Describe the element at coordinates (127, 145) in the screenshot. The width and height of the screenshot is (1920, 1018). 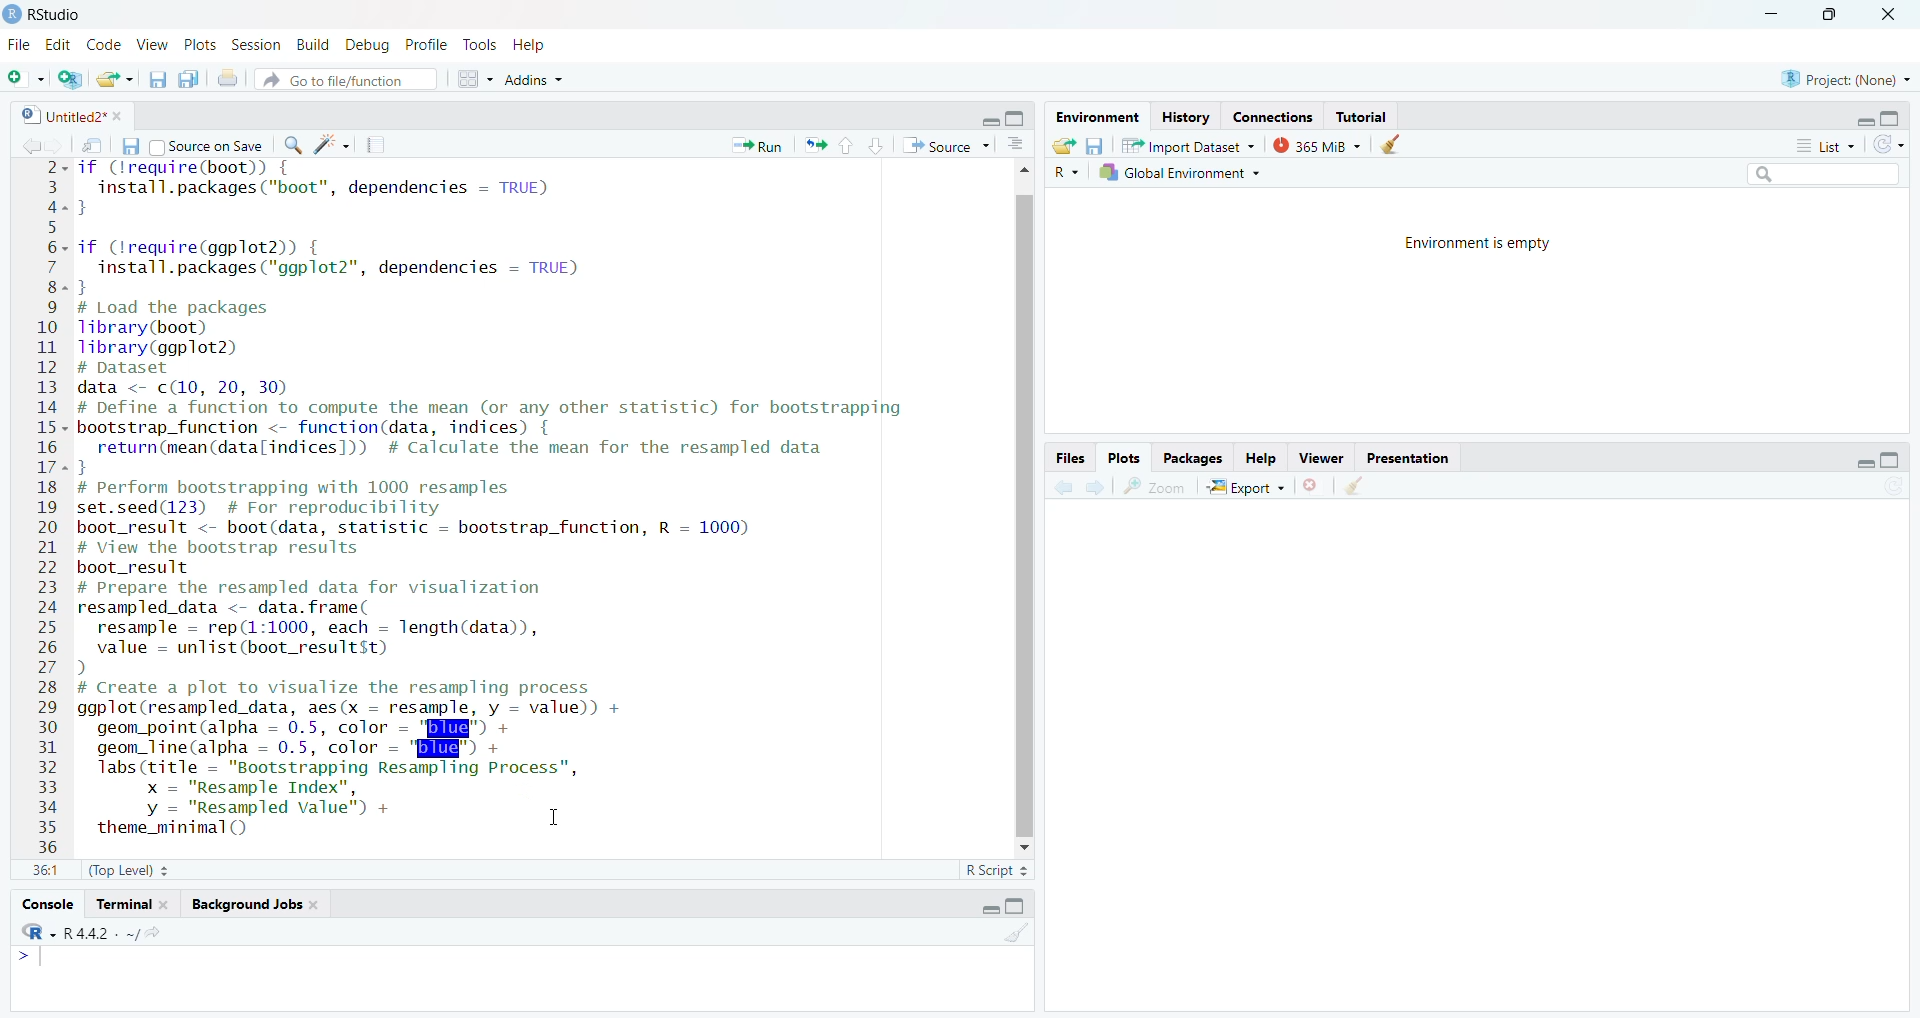
I see `save current document` at that location.